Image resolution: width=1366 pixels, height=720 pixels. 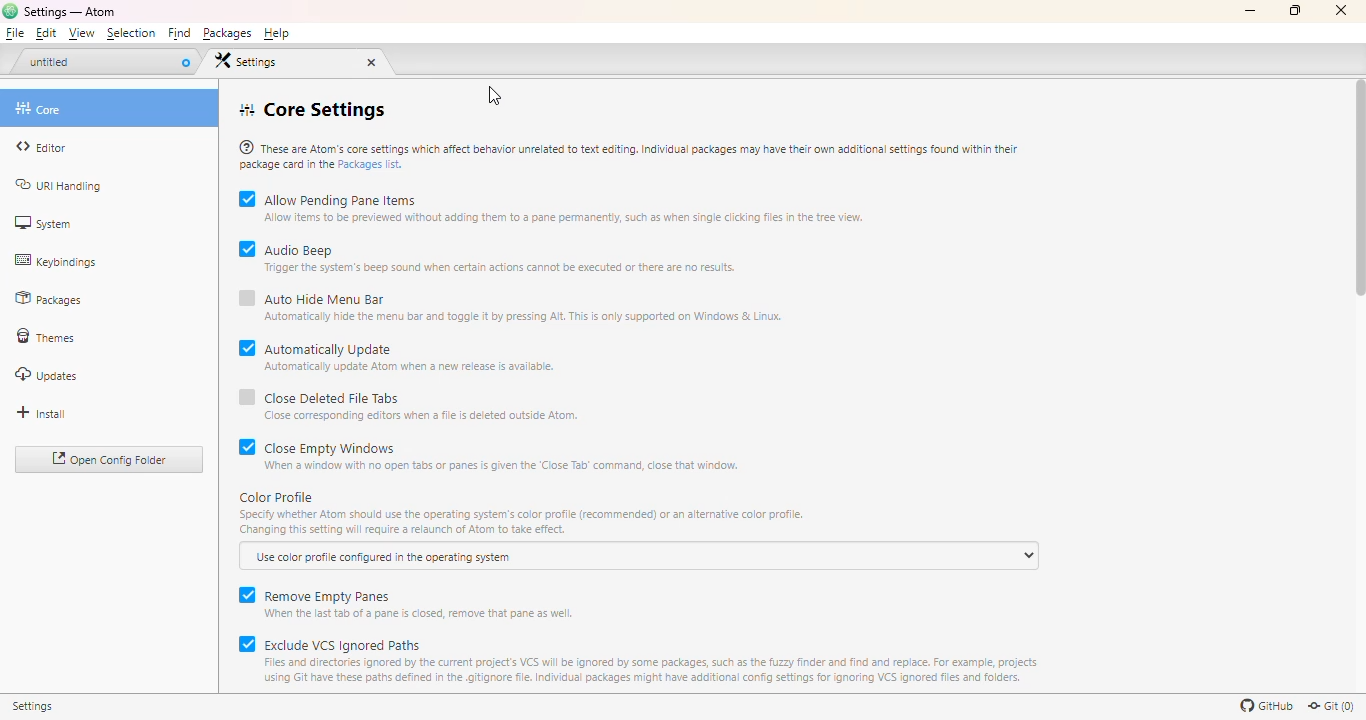 I want to click on checkbox, so click(x=245, y=659).